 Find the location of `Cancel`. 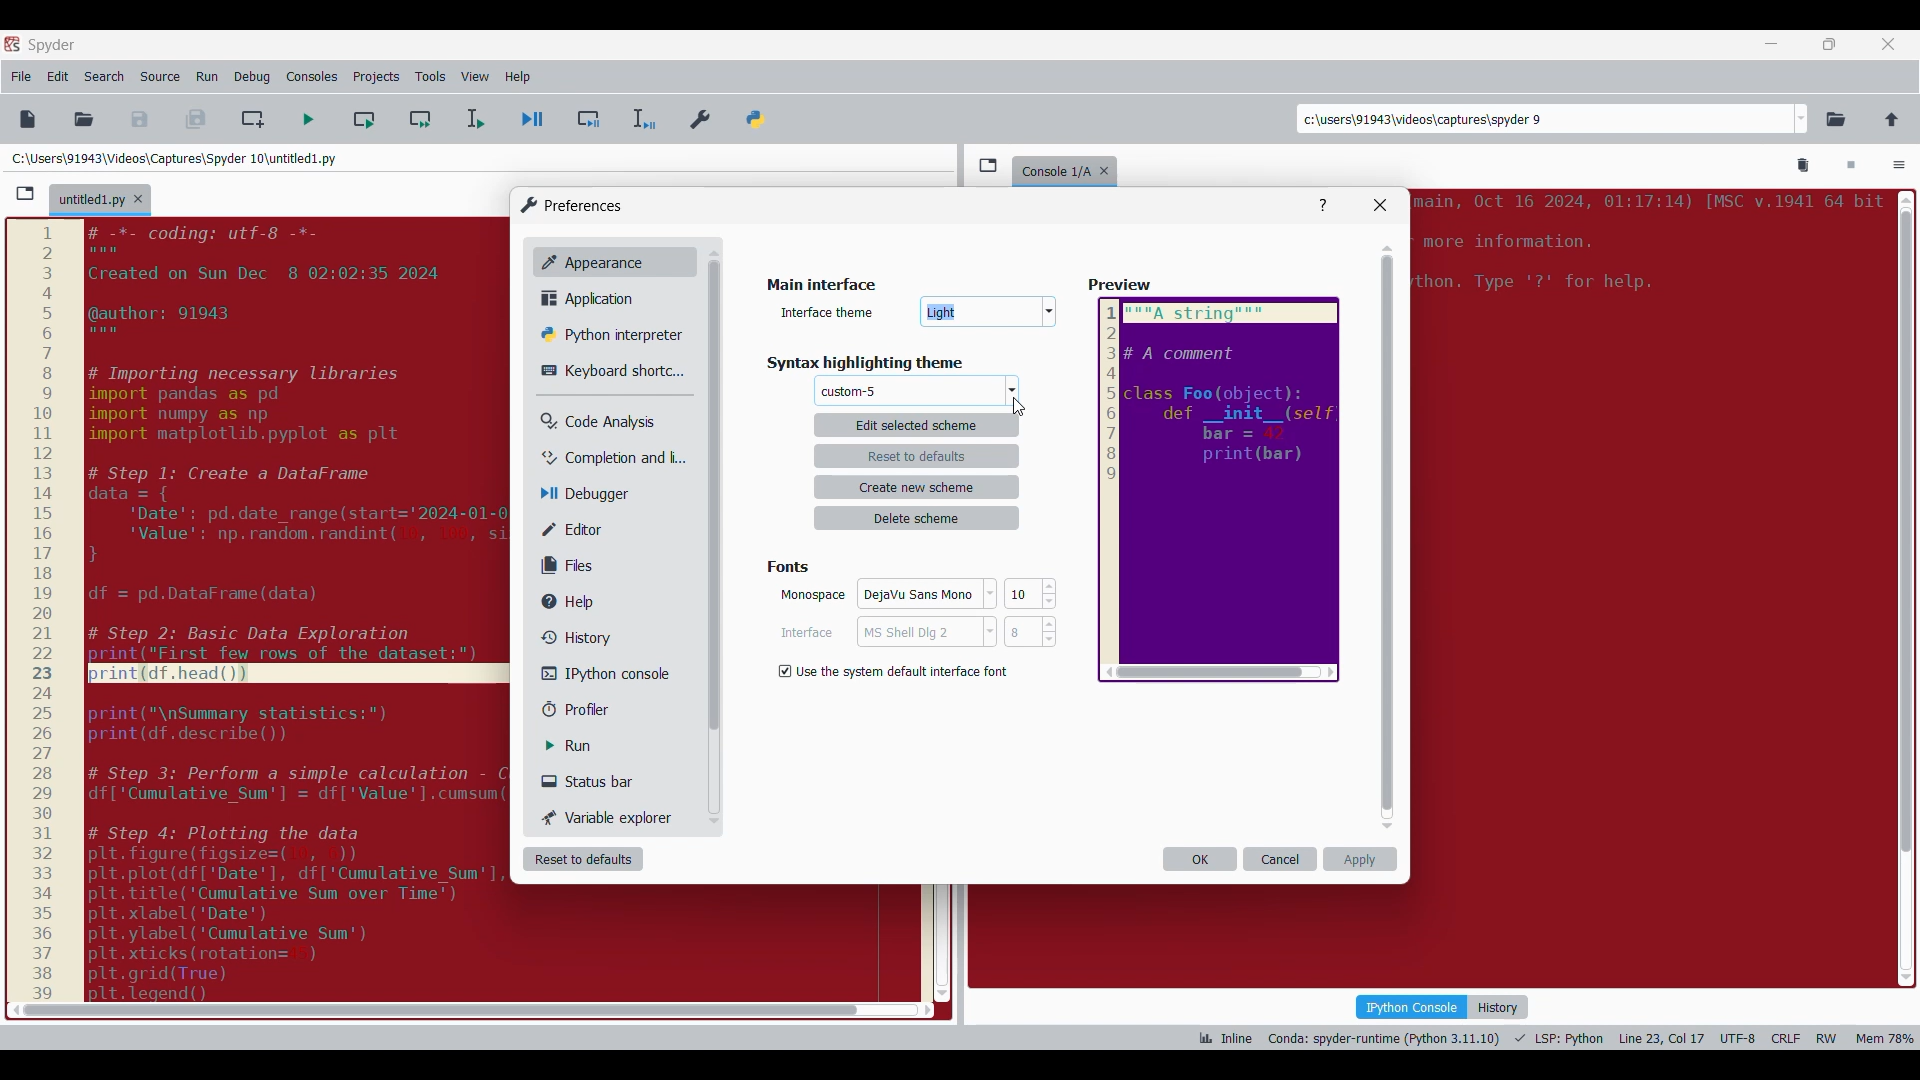

Cancel is located at coordinates (1281, 859).